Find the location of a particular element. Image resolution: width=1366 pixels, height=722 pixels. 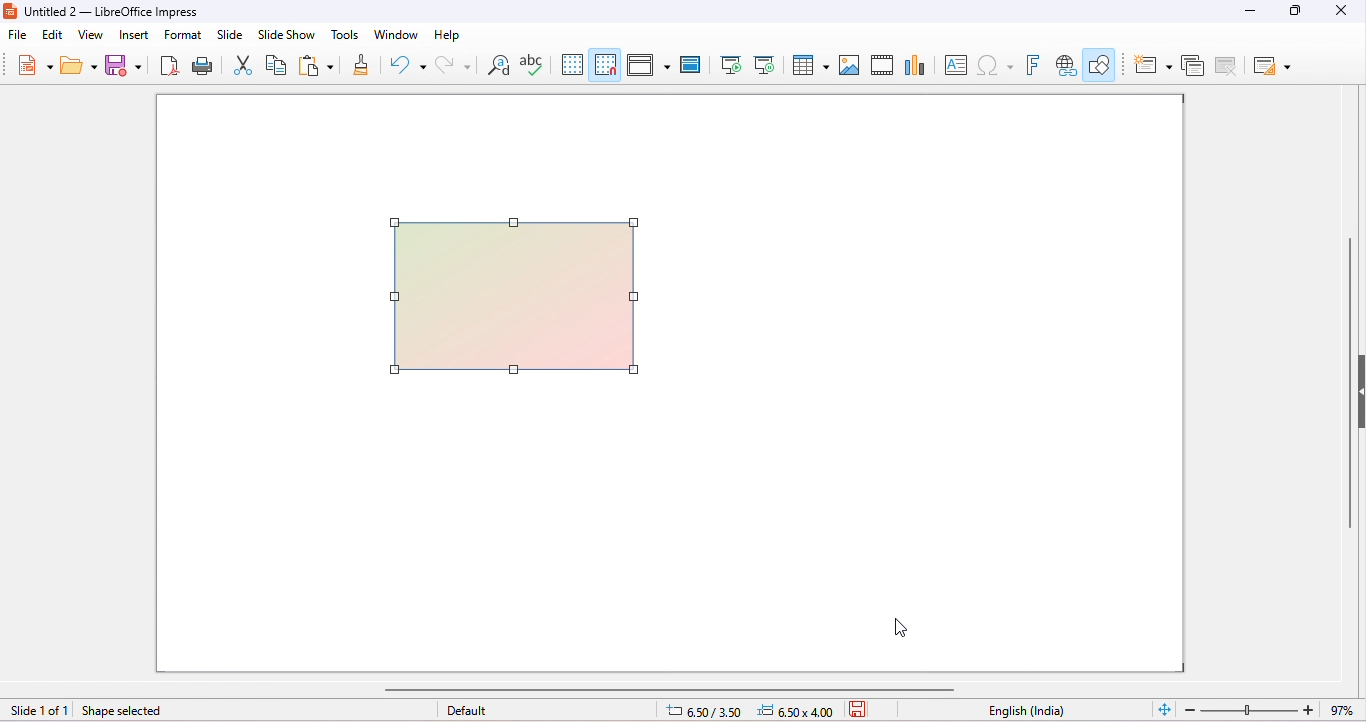

cursor is located at coordinates (900, 628).